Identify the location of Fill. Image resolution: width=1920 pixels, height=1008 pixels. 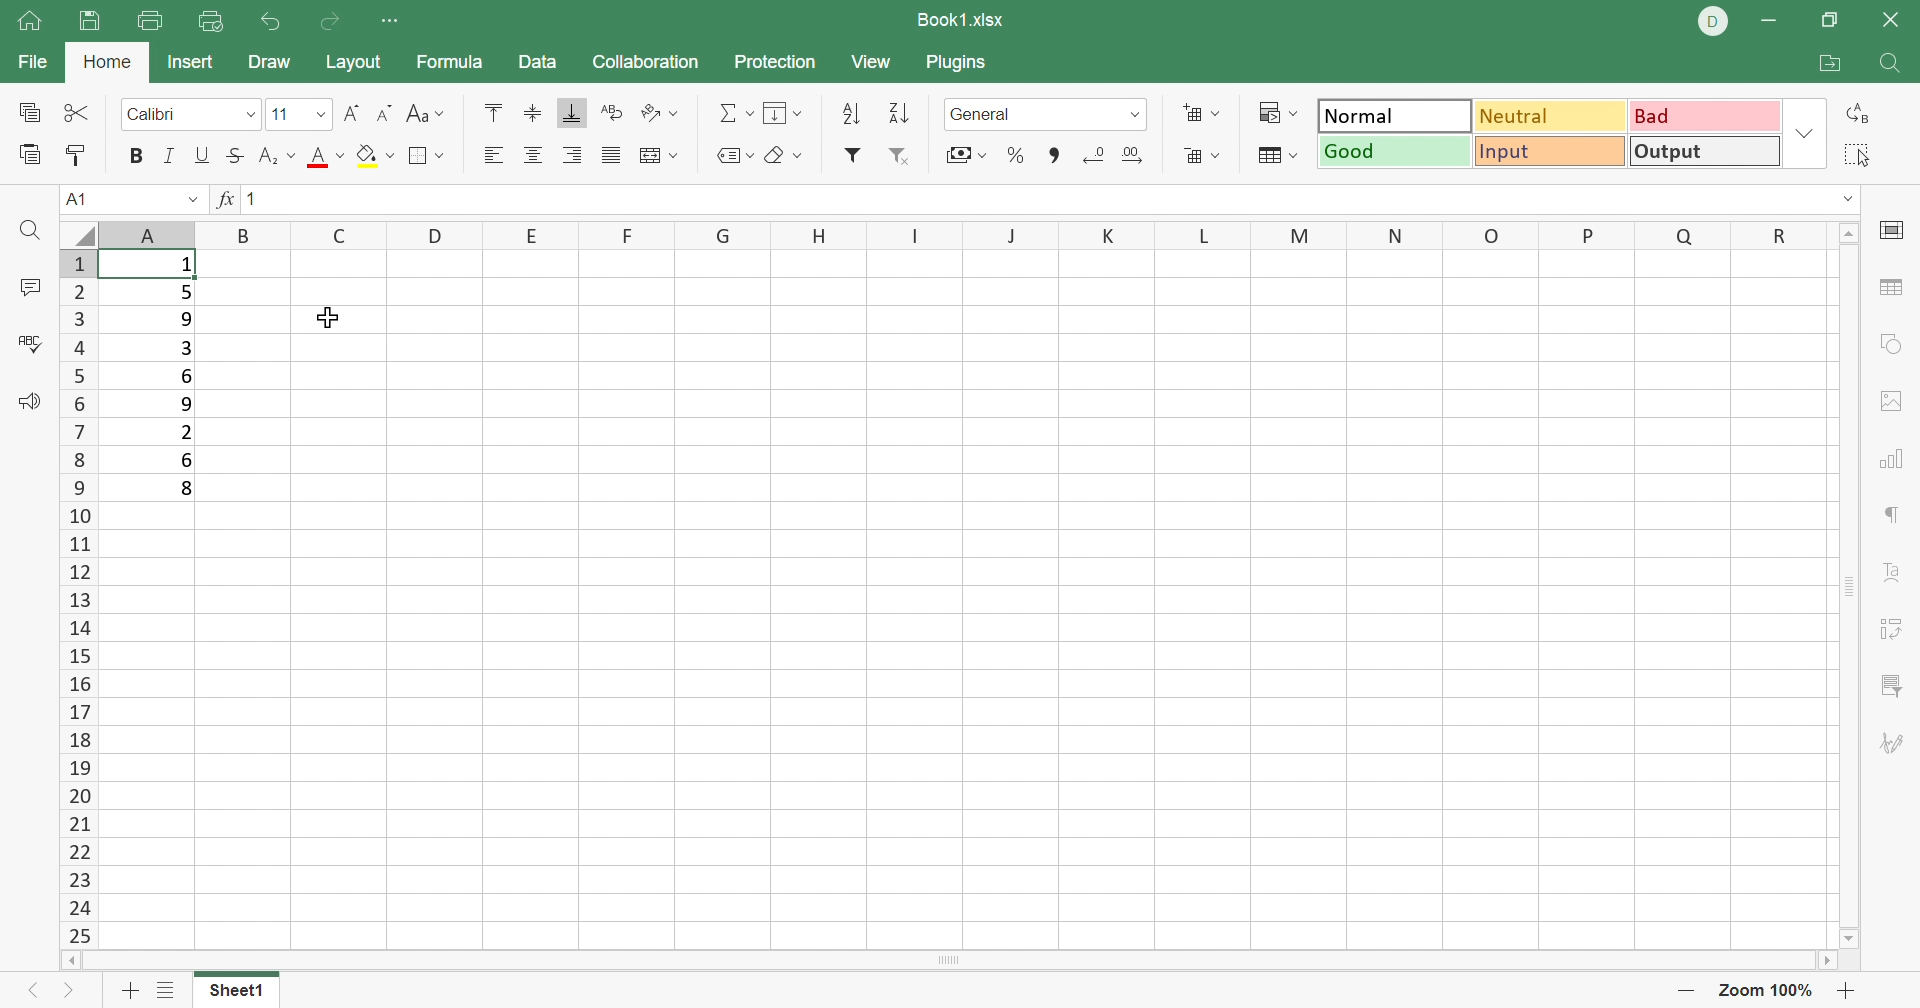
(784, 111).